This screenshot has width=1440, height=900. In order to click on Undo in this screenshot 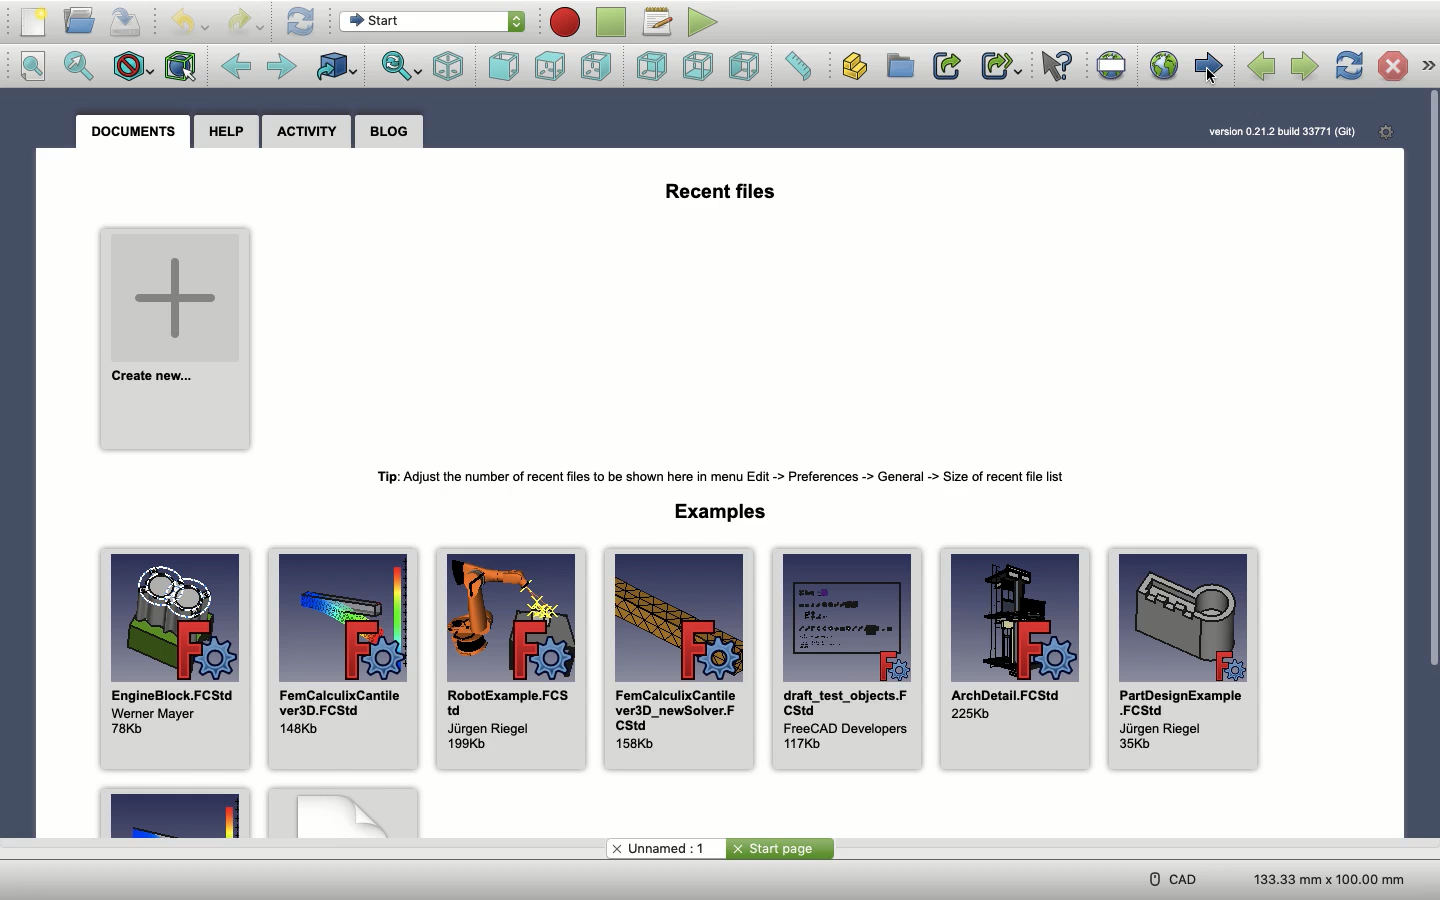, I will do `click(185, 22)`.